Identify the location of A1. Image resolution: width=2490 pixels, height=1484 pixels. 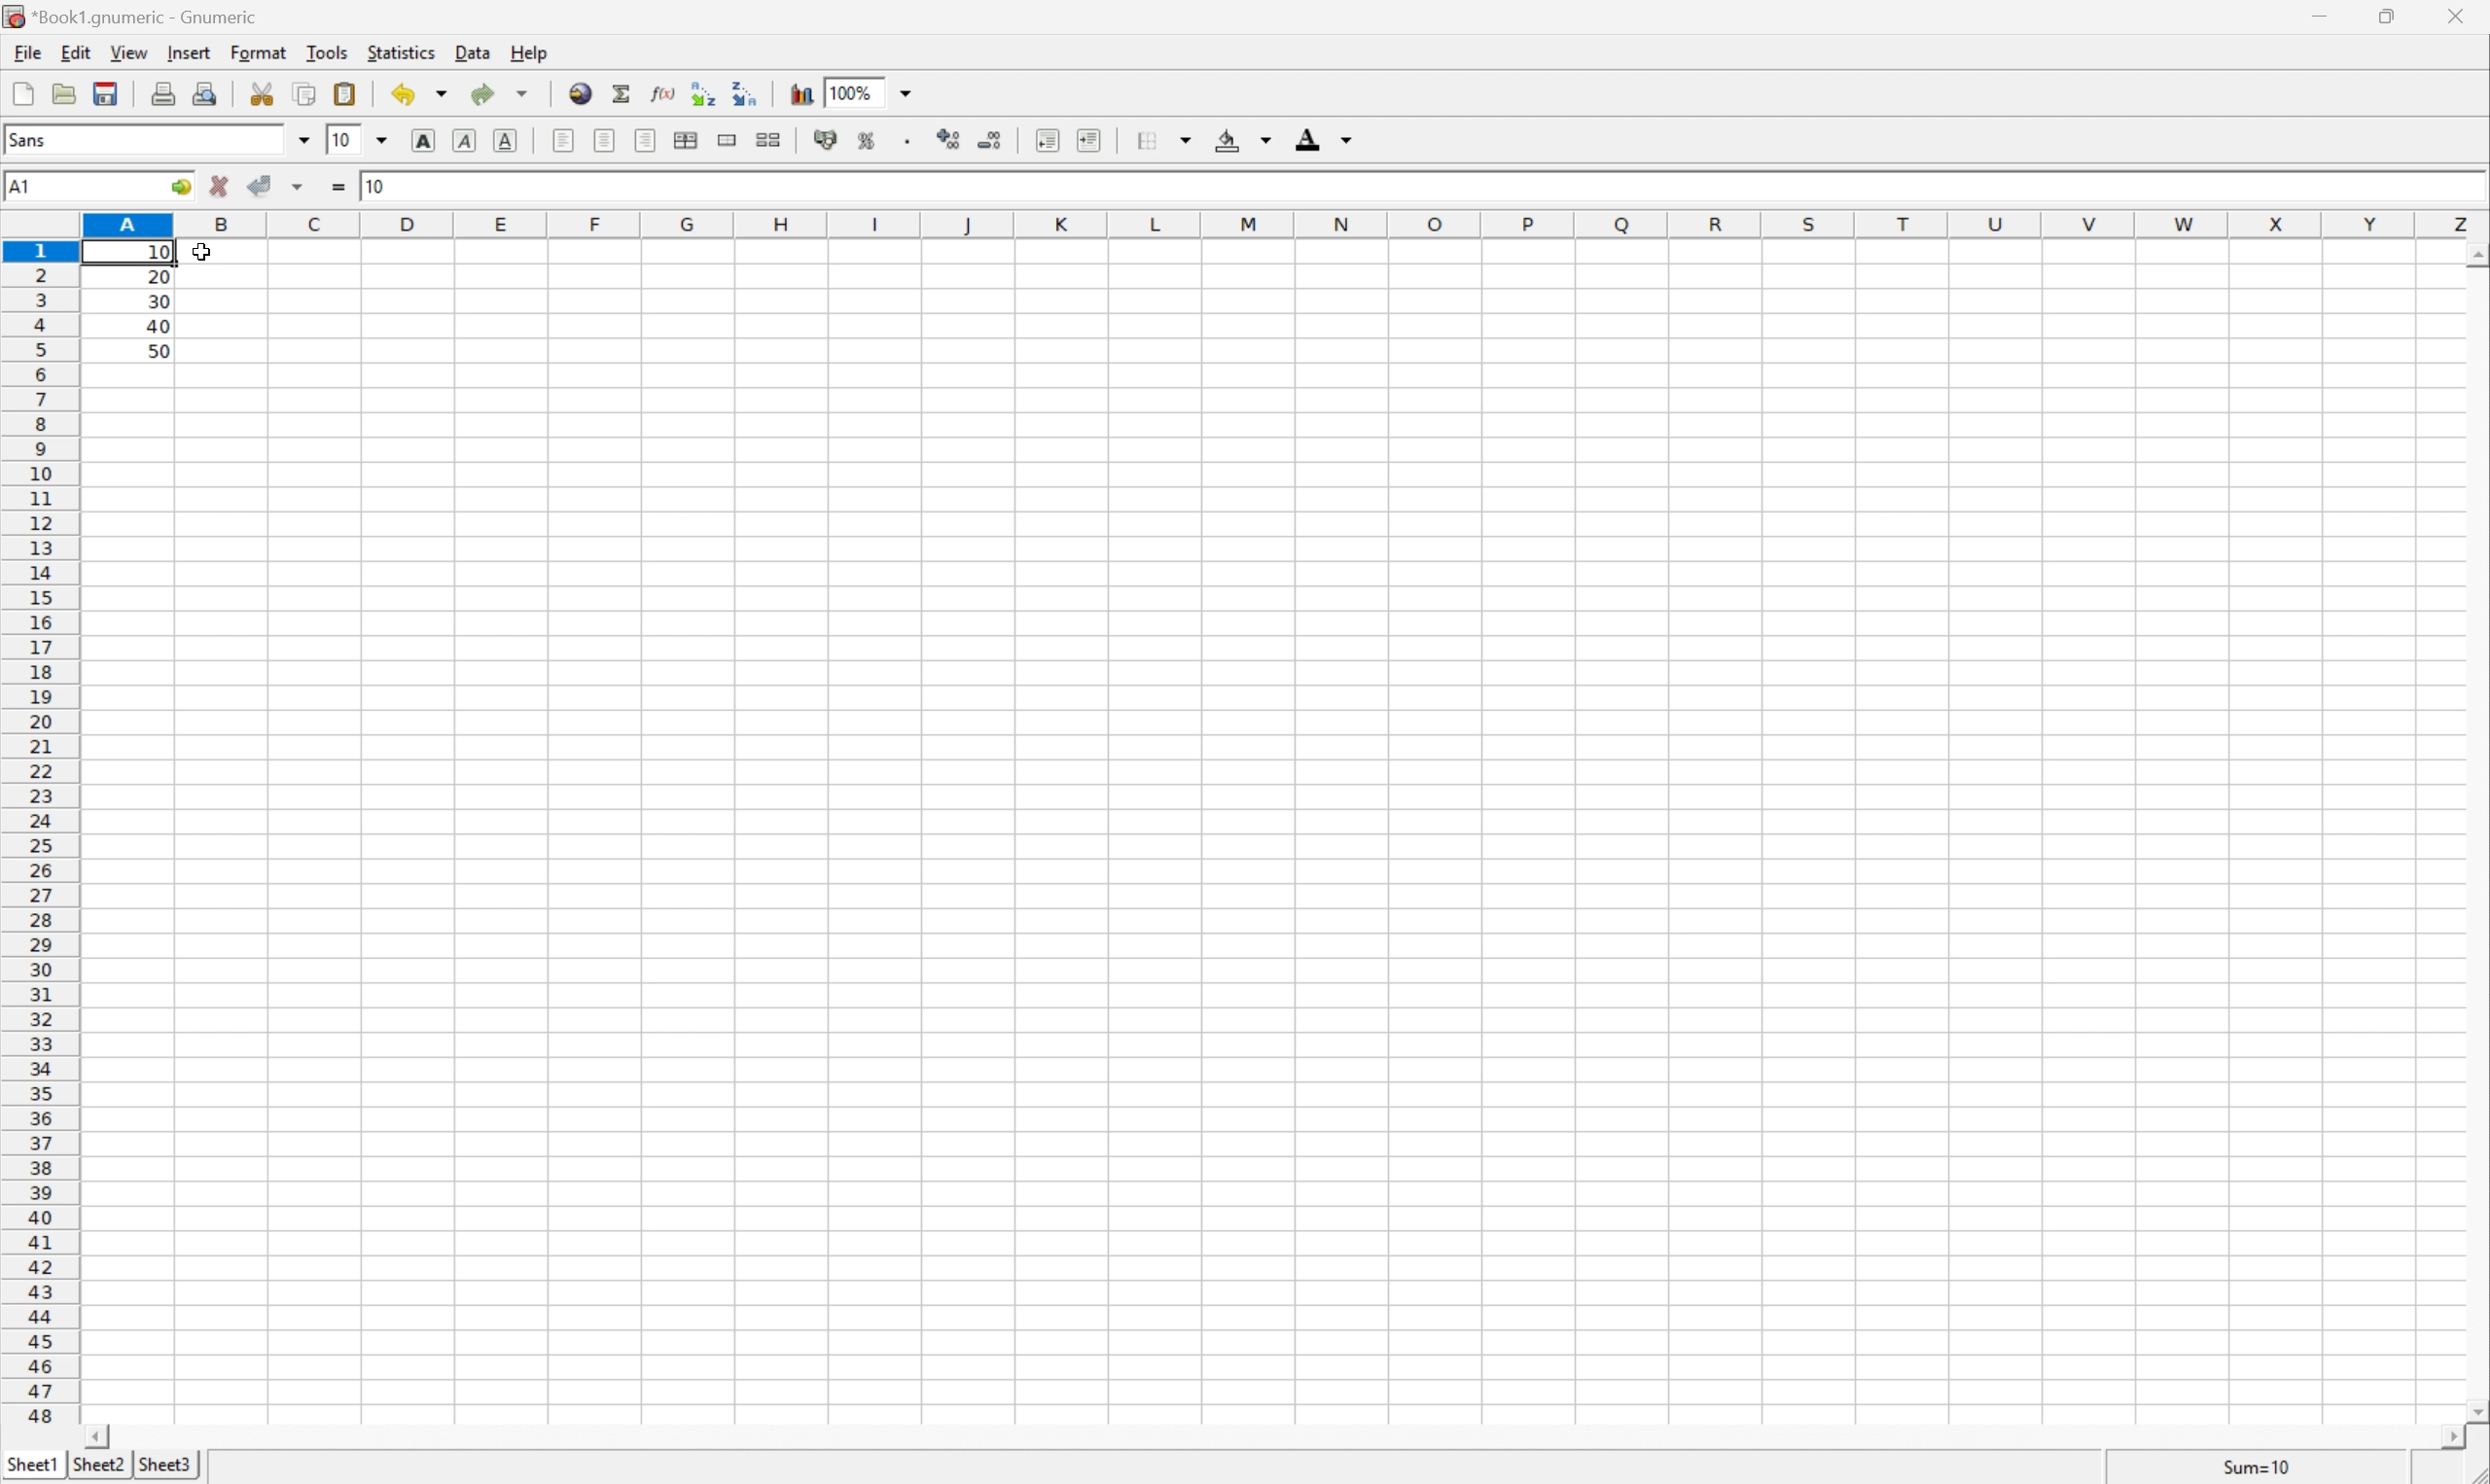
(25, 188).